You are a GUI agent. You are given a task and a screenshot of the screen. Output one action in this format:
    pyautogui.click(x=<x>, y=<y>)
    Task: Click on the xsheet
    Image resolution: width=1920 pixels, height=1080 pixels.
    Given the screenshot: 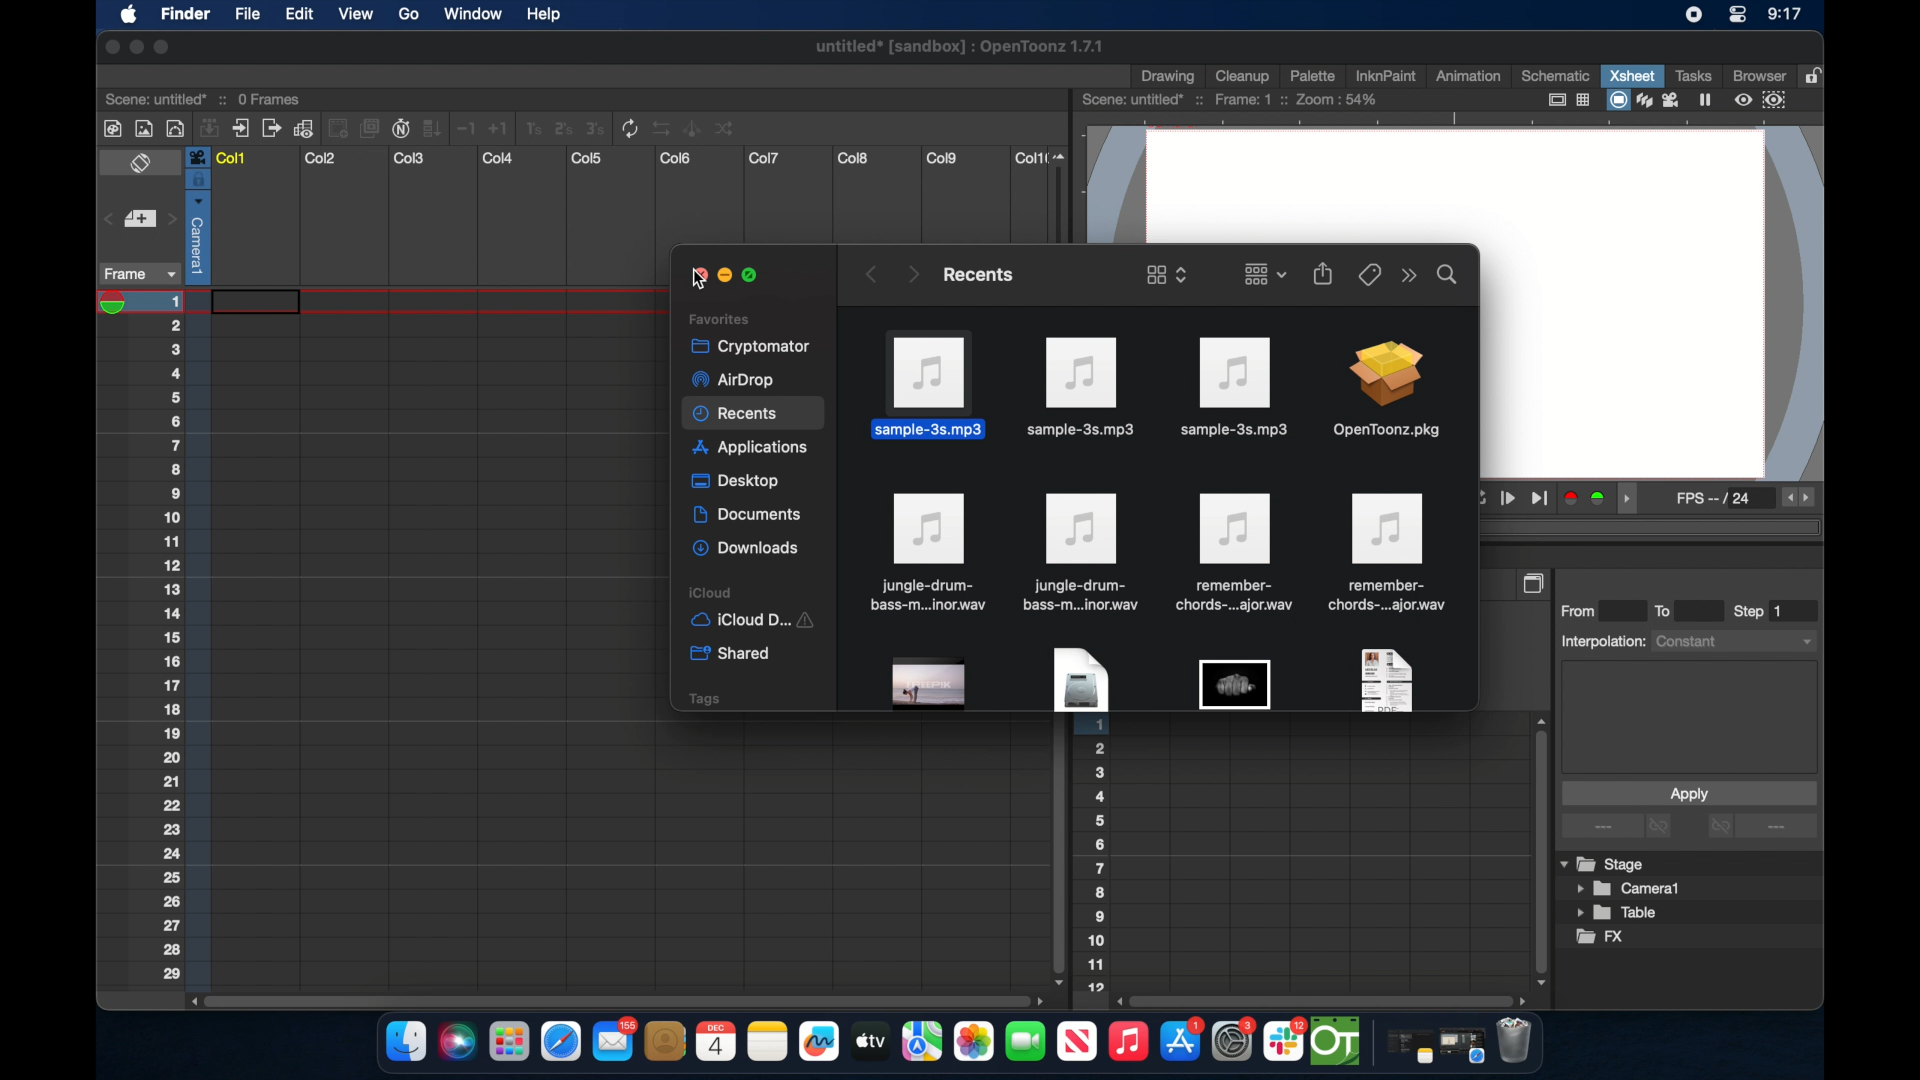 What is the action you would take?
    pyautogui.click(x=1632, y=75)
    